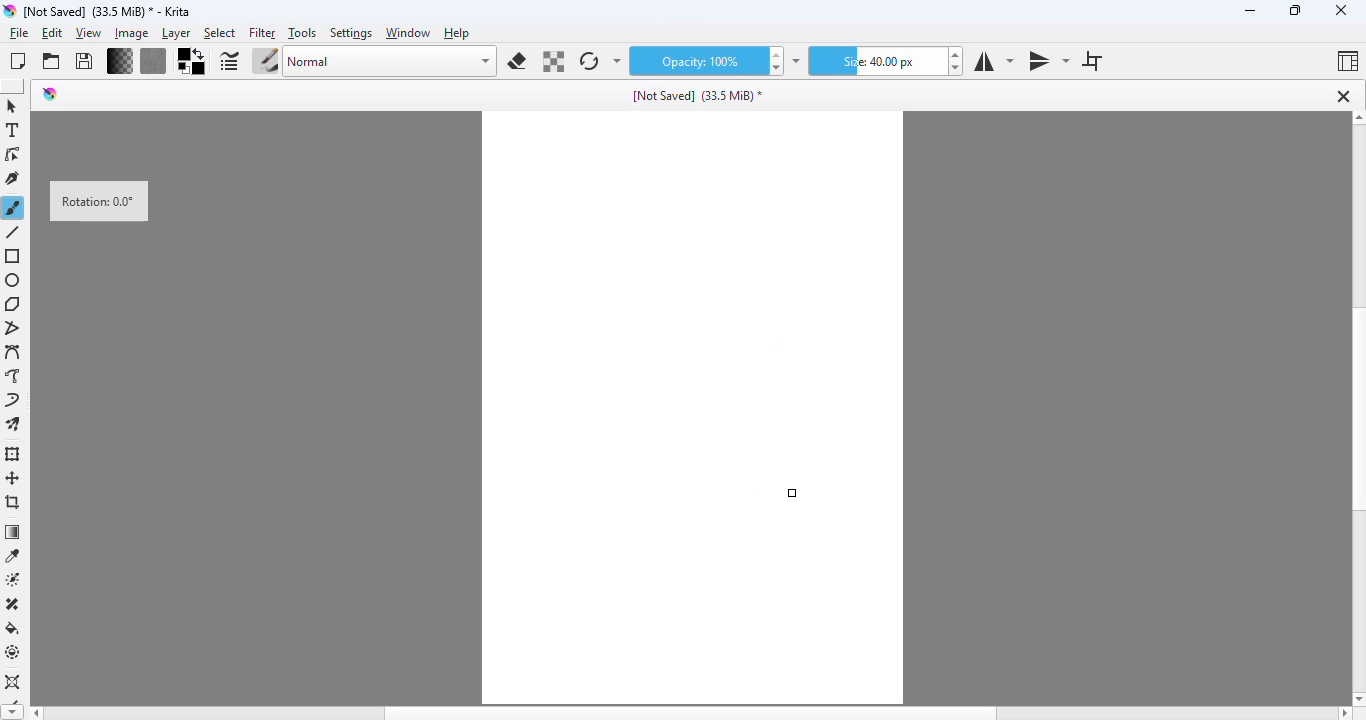  Describe the element at coordinates (52, 34) in the screenshot. I see `edit` at that location.